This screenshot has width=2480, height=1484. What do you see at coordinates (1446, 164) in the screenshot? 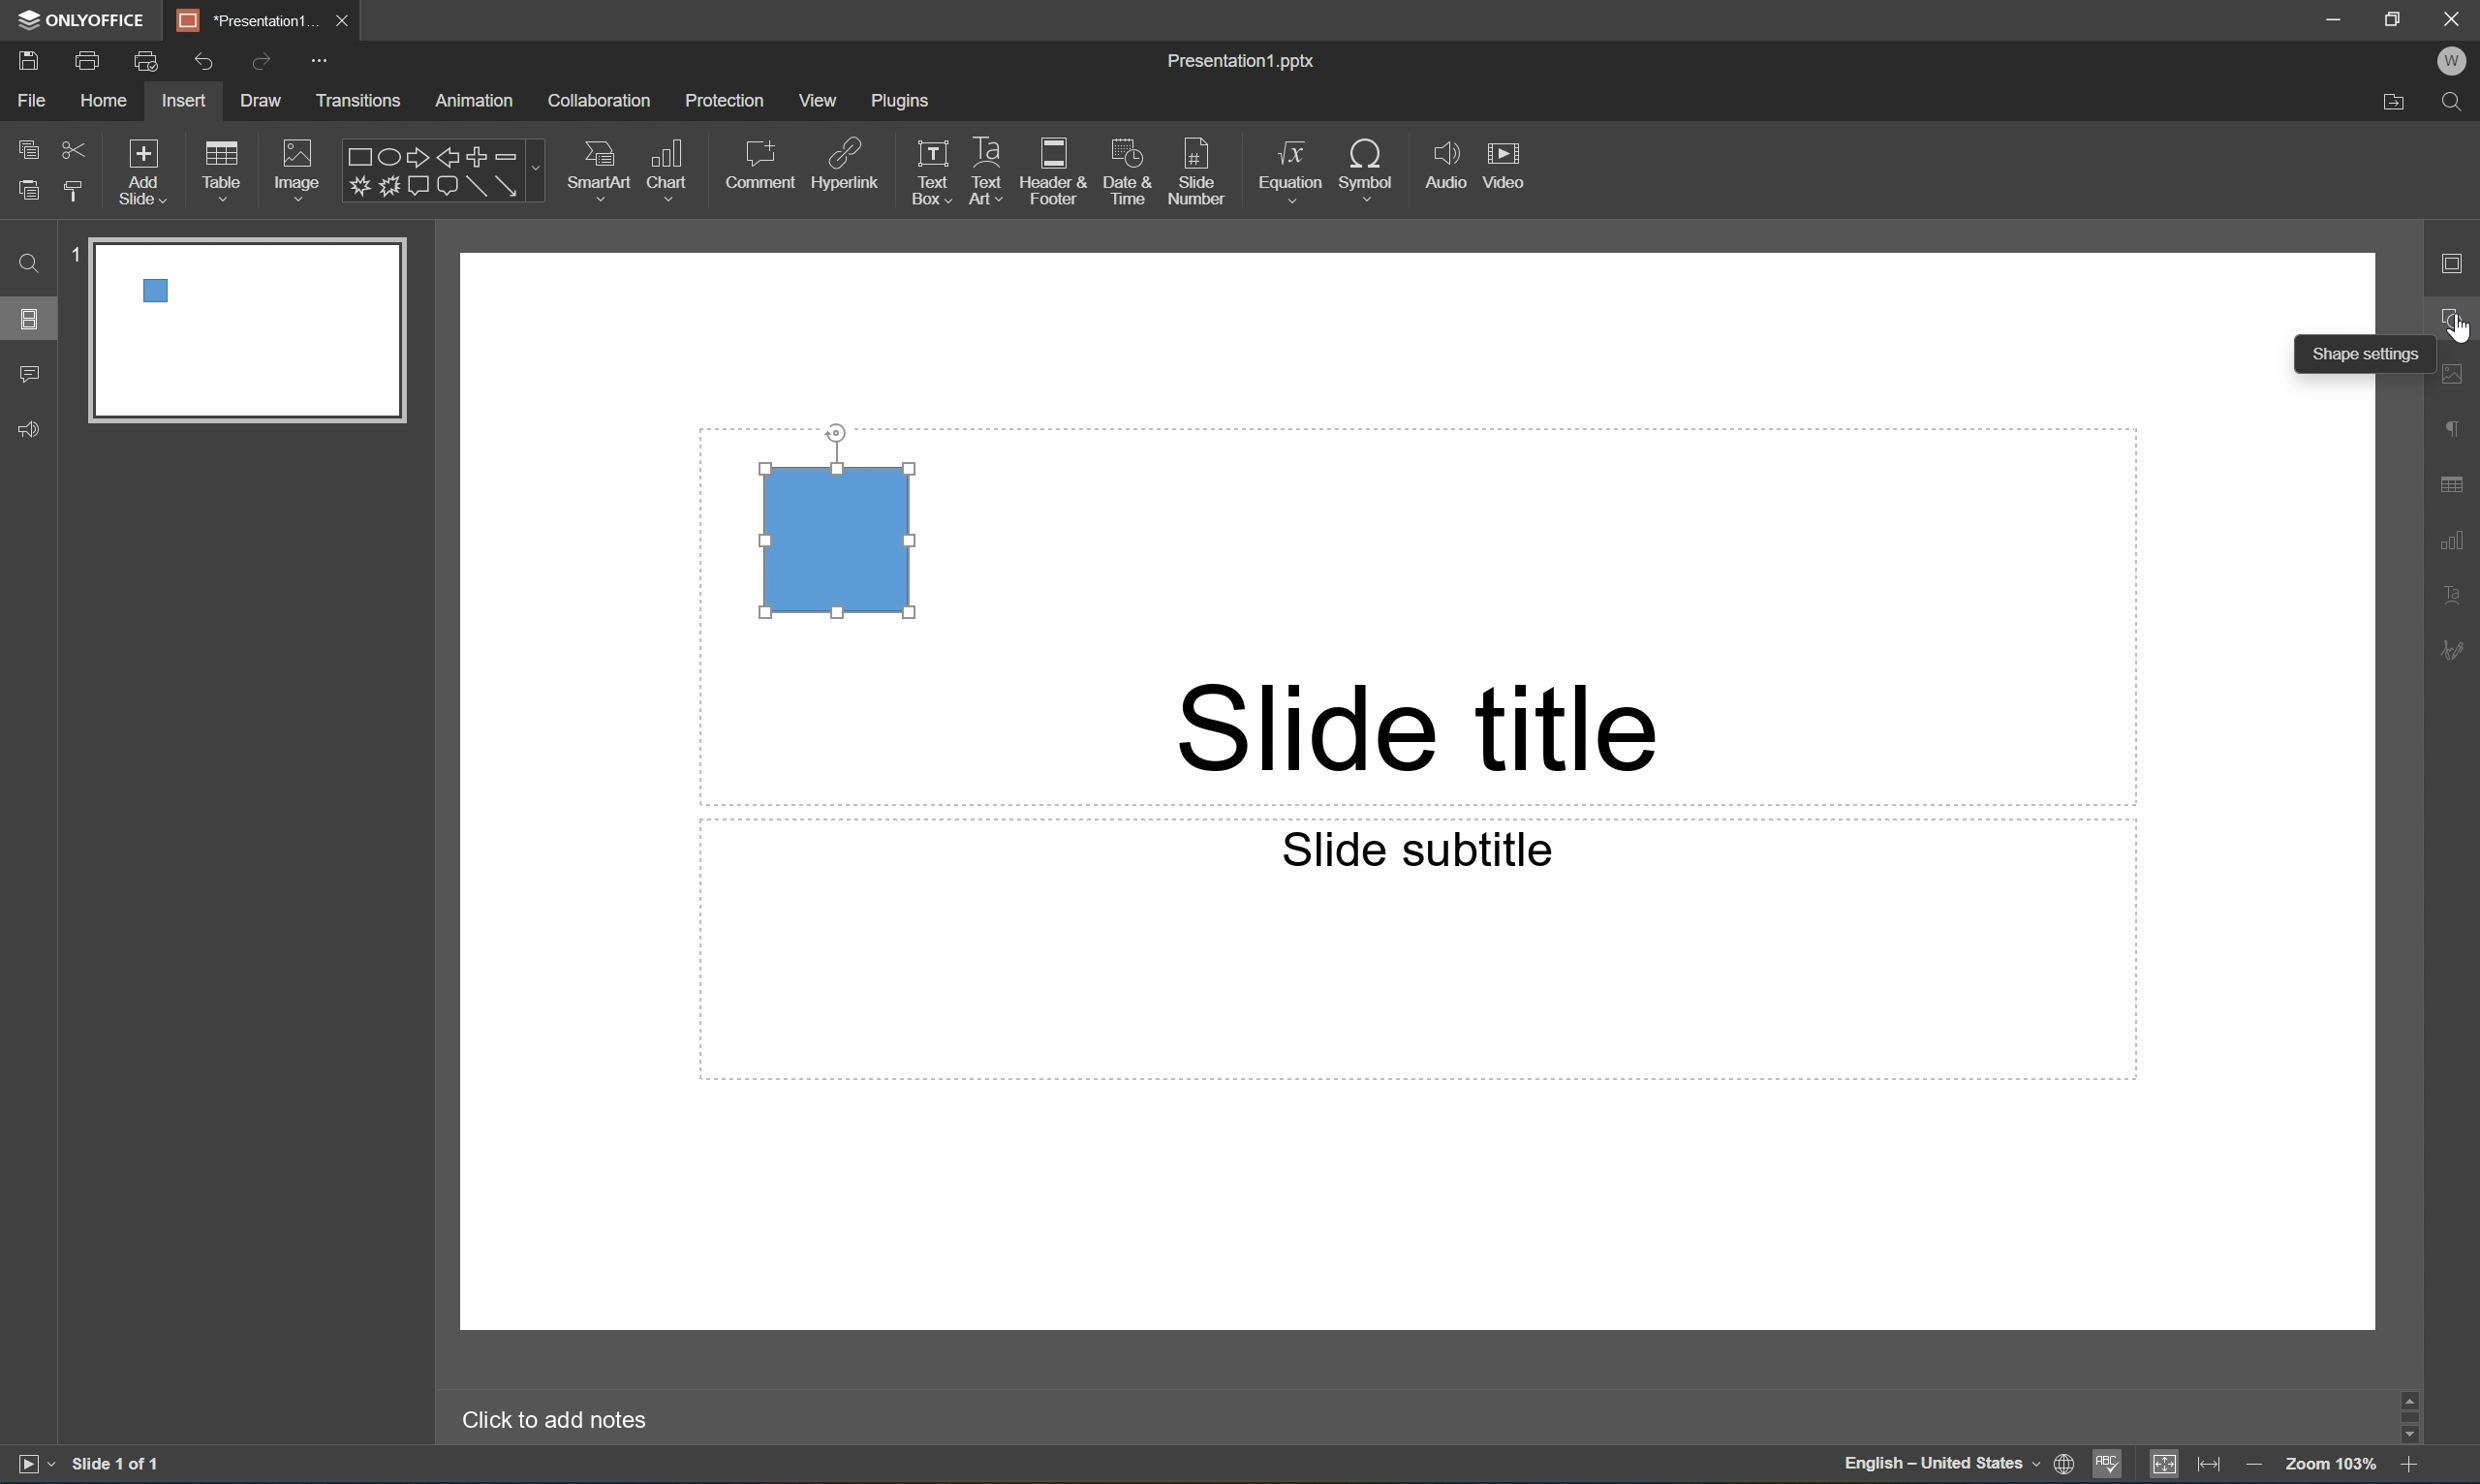
I see `Audio` at bounding box center [1446, 164].